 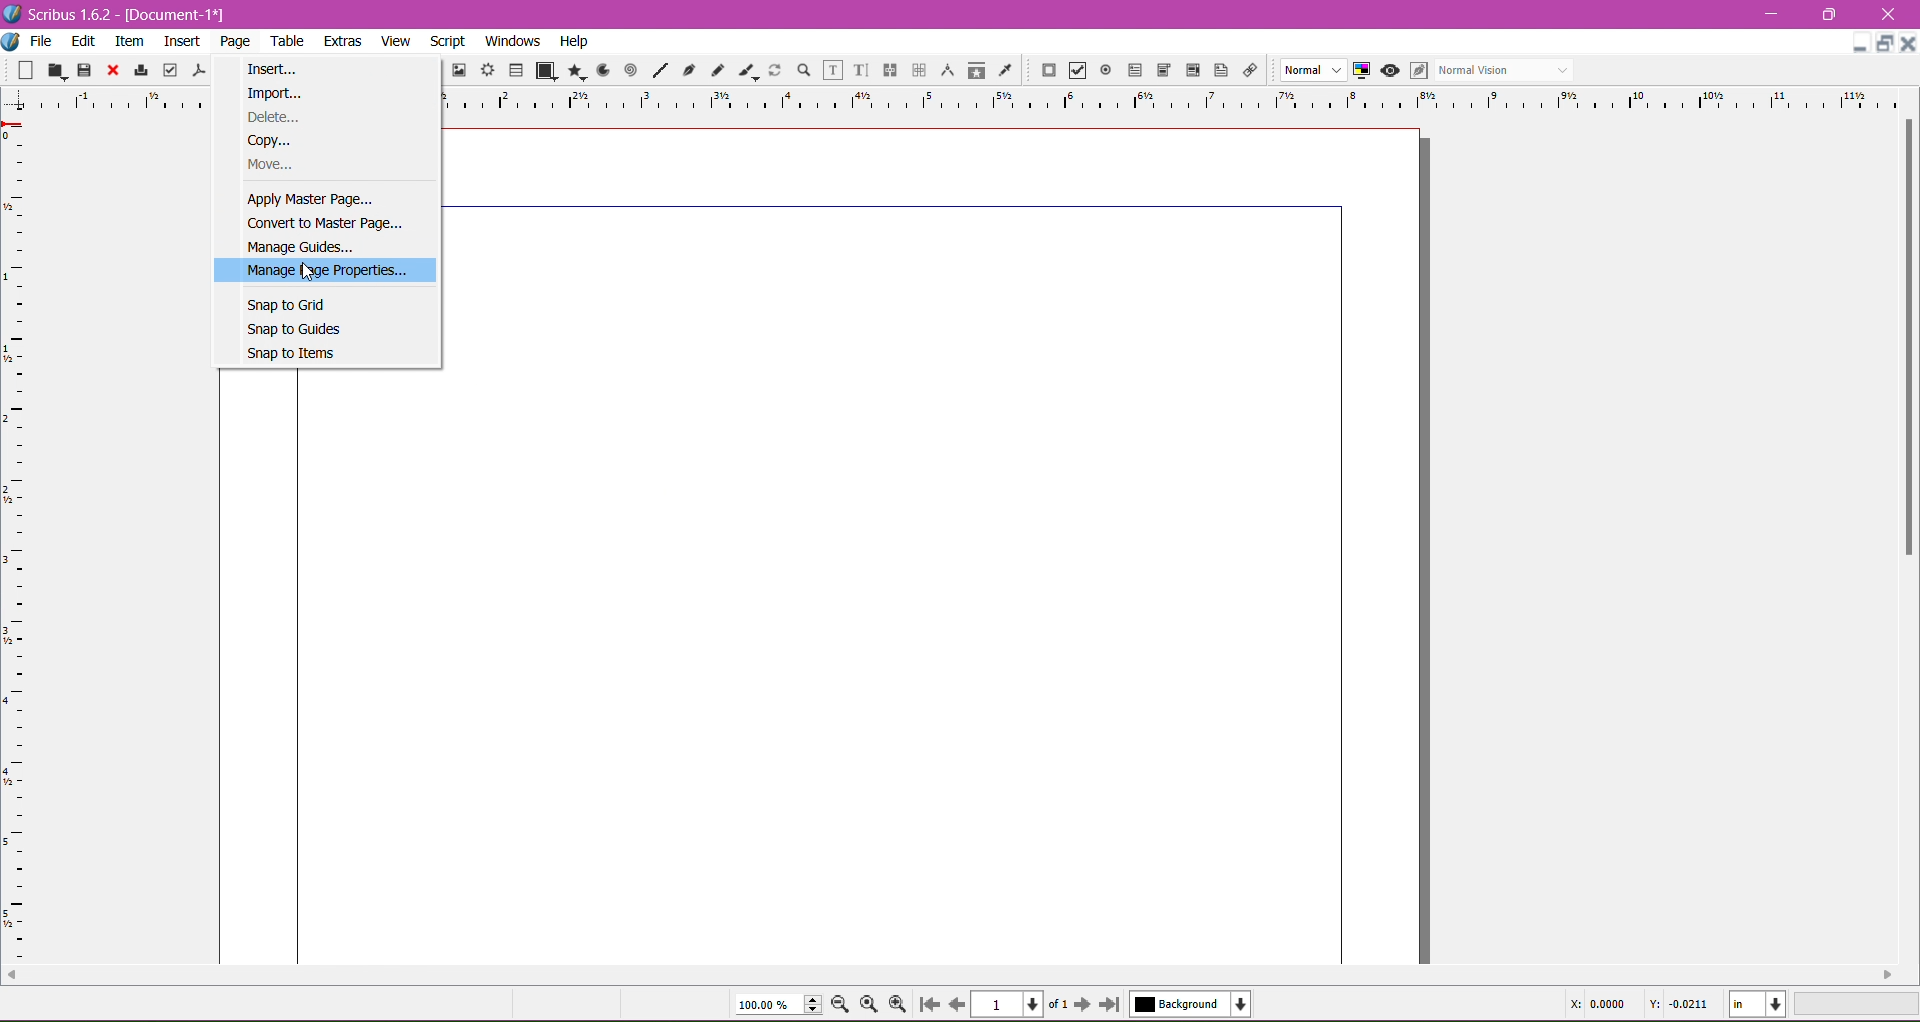 What do you see at coordinates (517, 69) in the screenshot?
I see `Table` at bounding box center [517, 69].